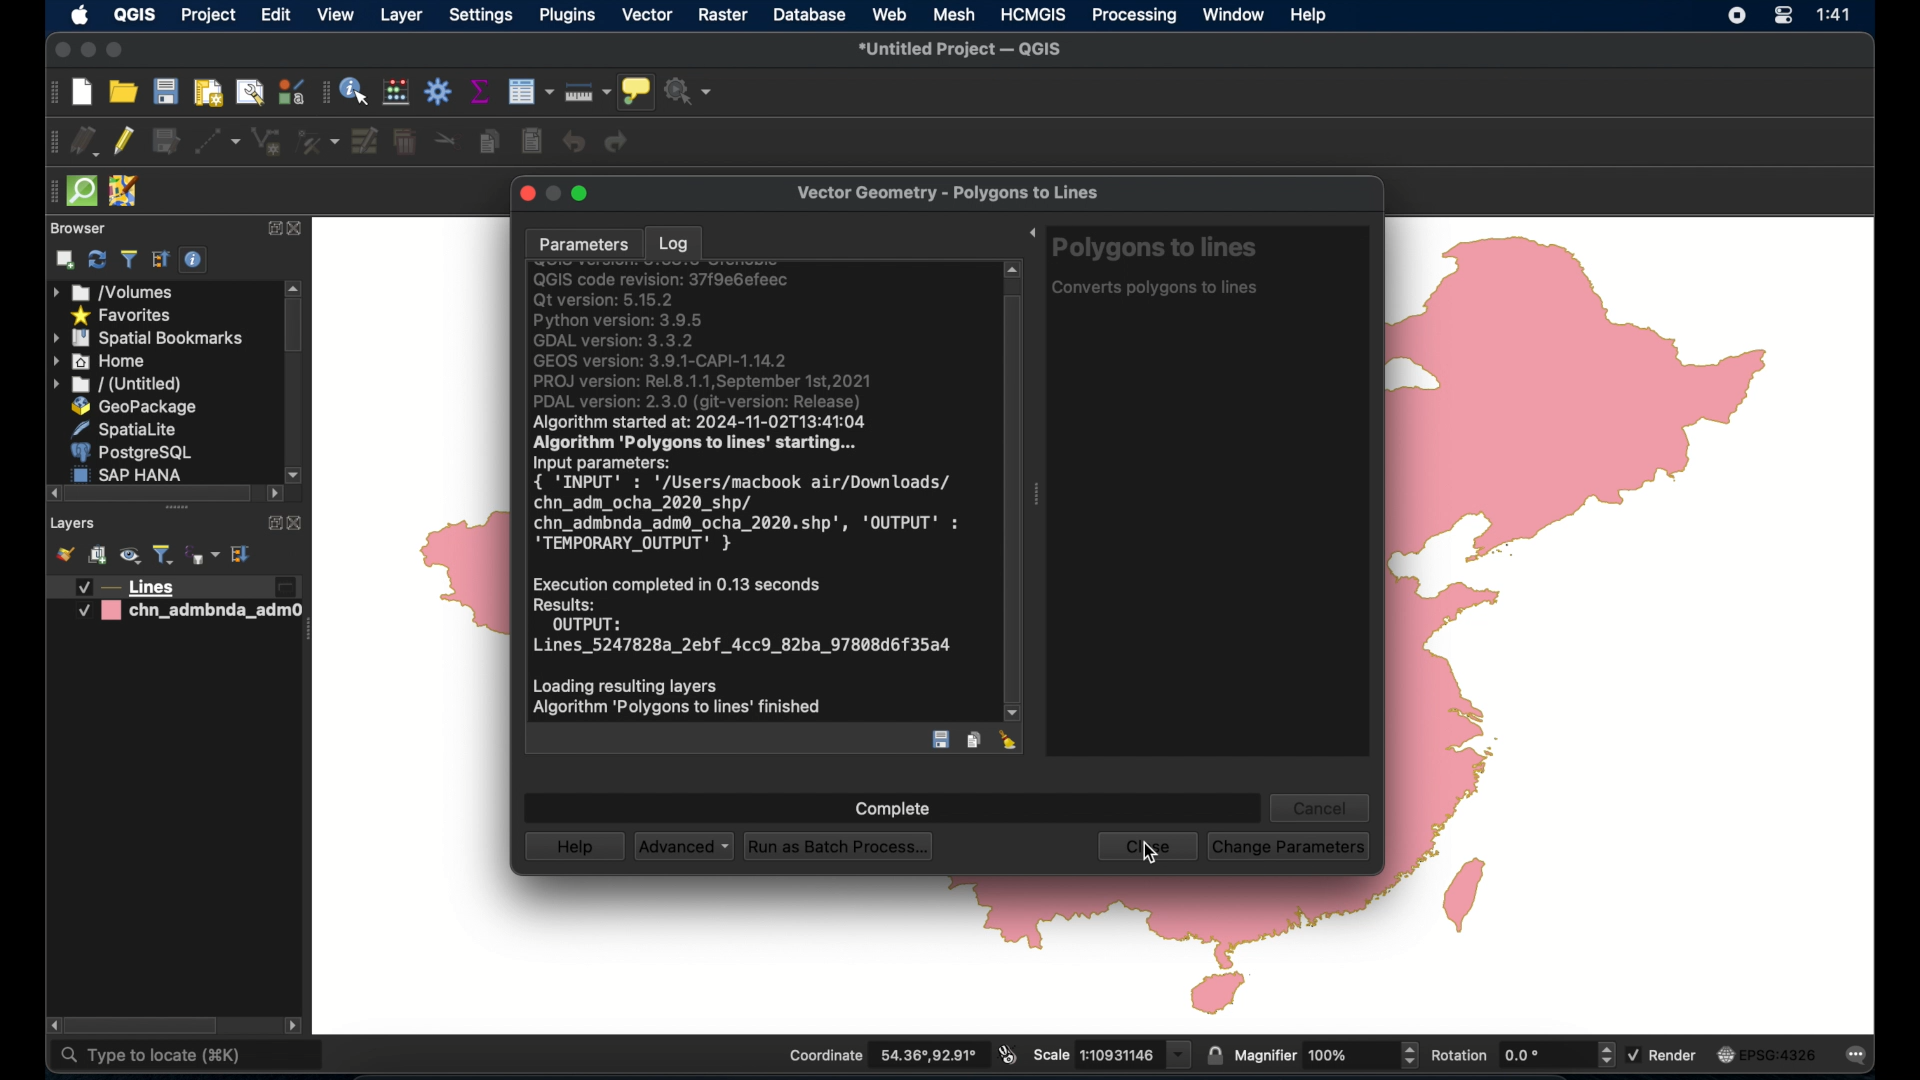  Describe the element at coordinates (477, 90) in the screenshot. I see `show statistical summary` at that location.